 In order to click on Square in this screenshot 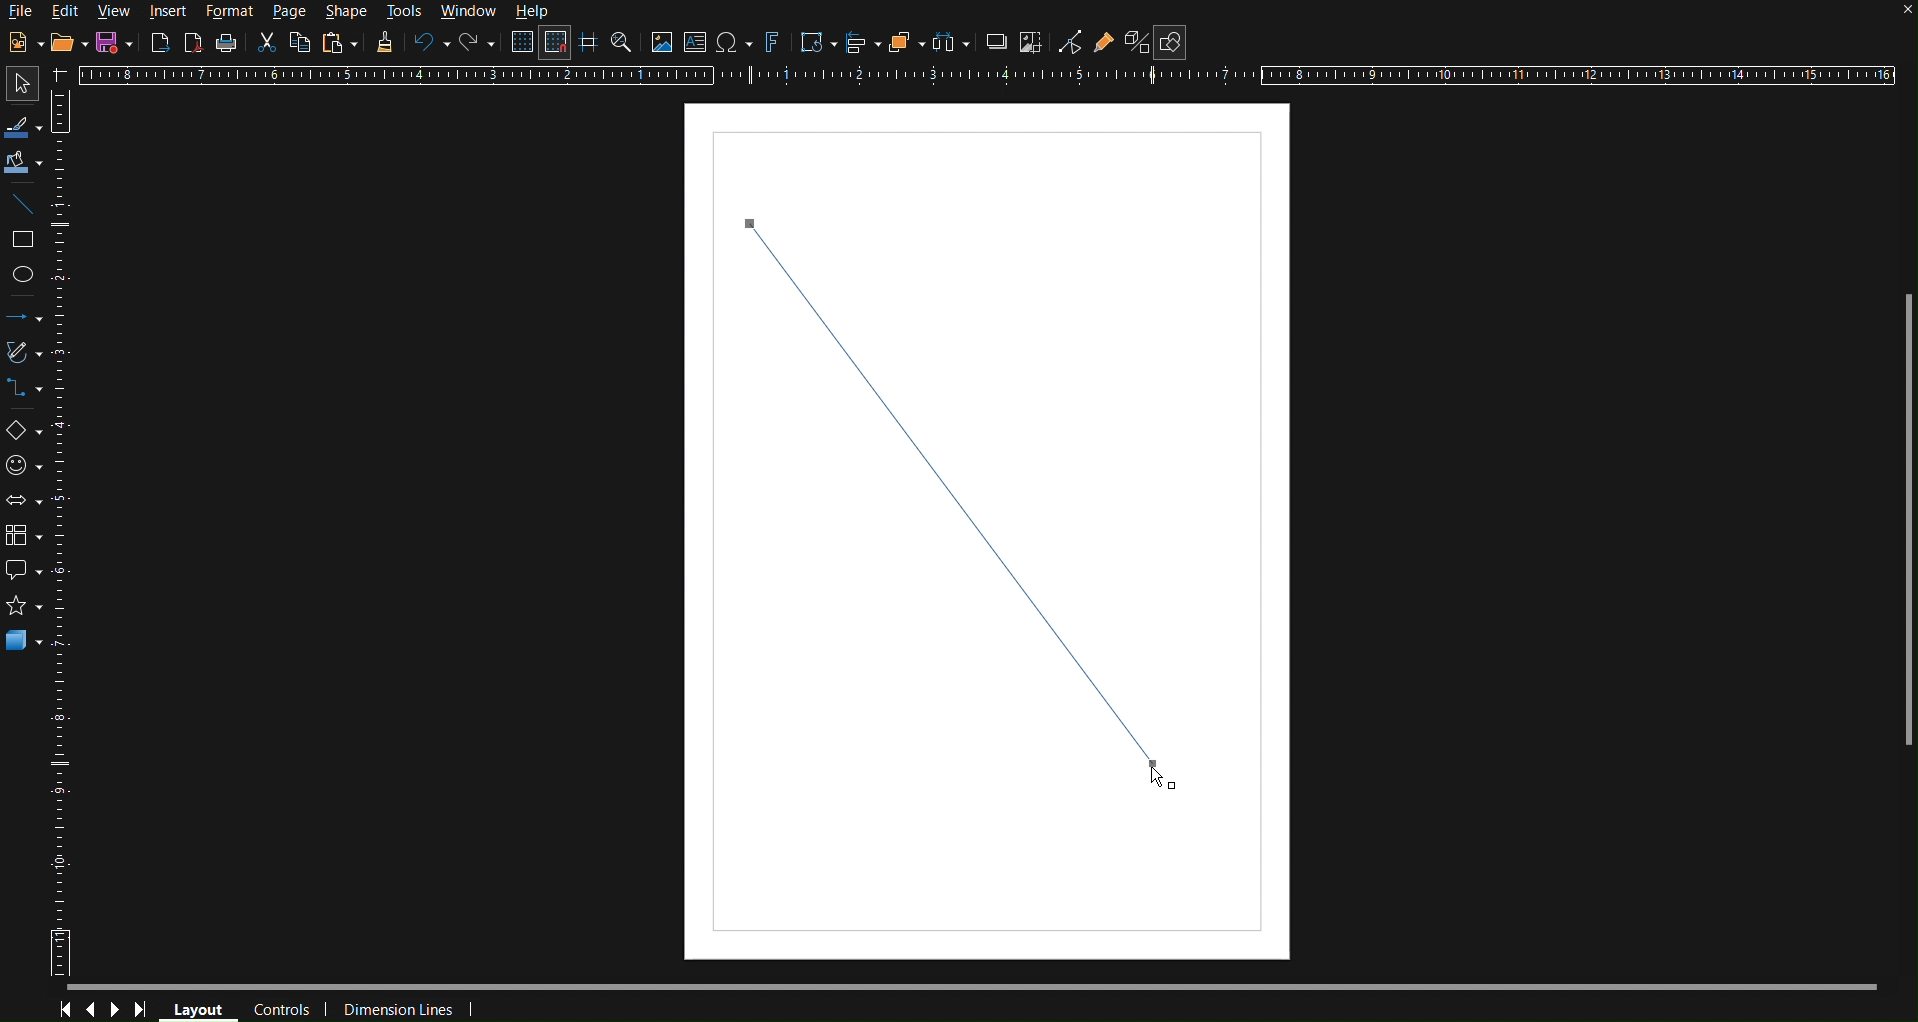, I will do `click(24, 243)`.